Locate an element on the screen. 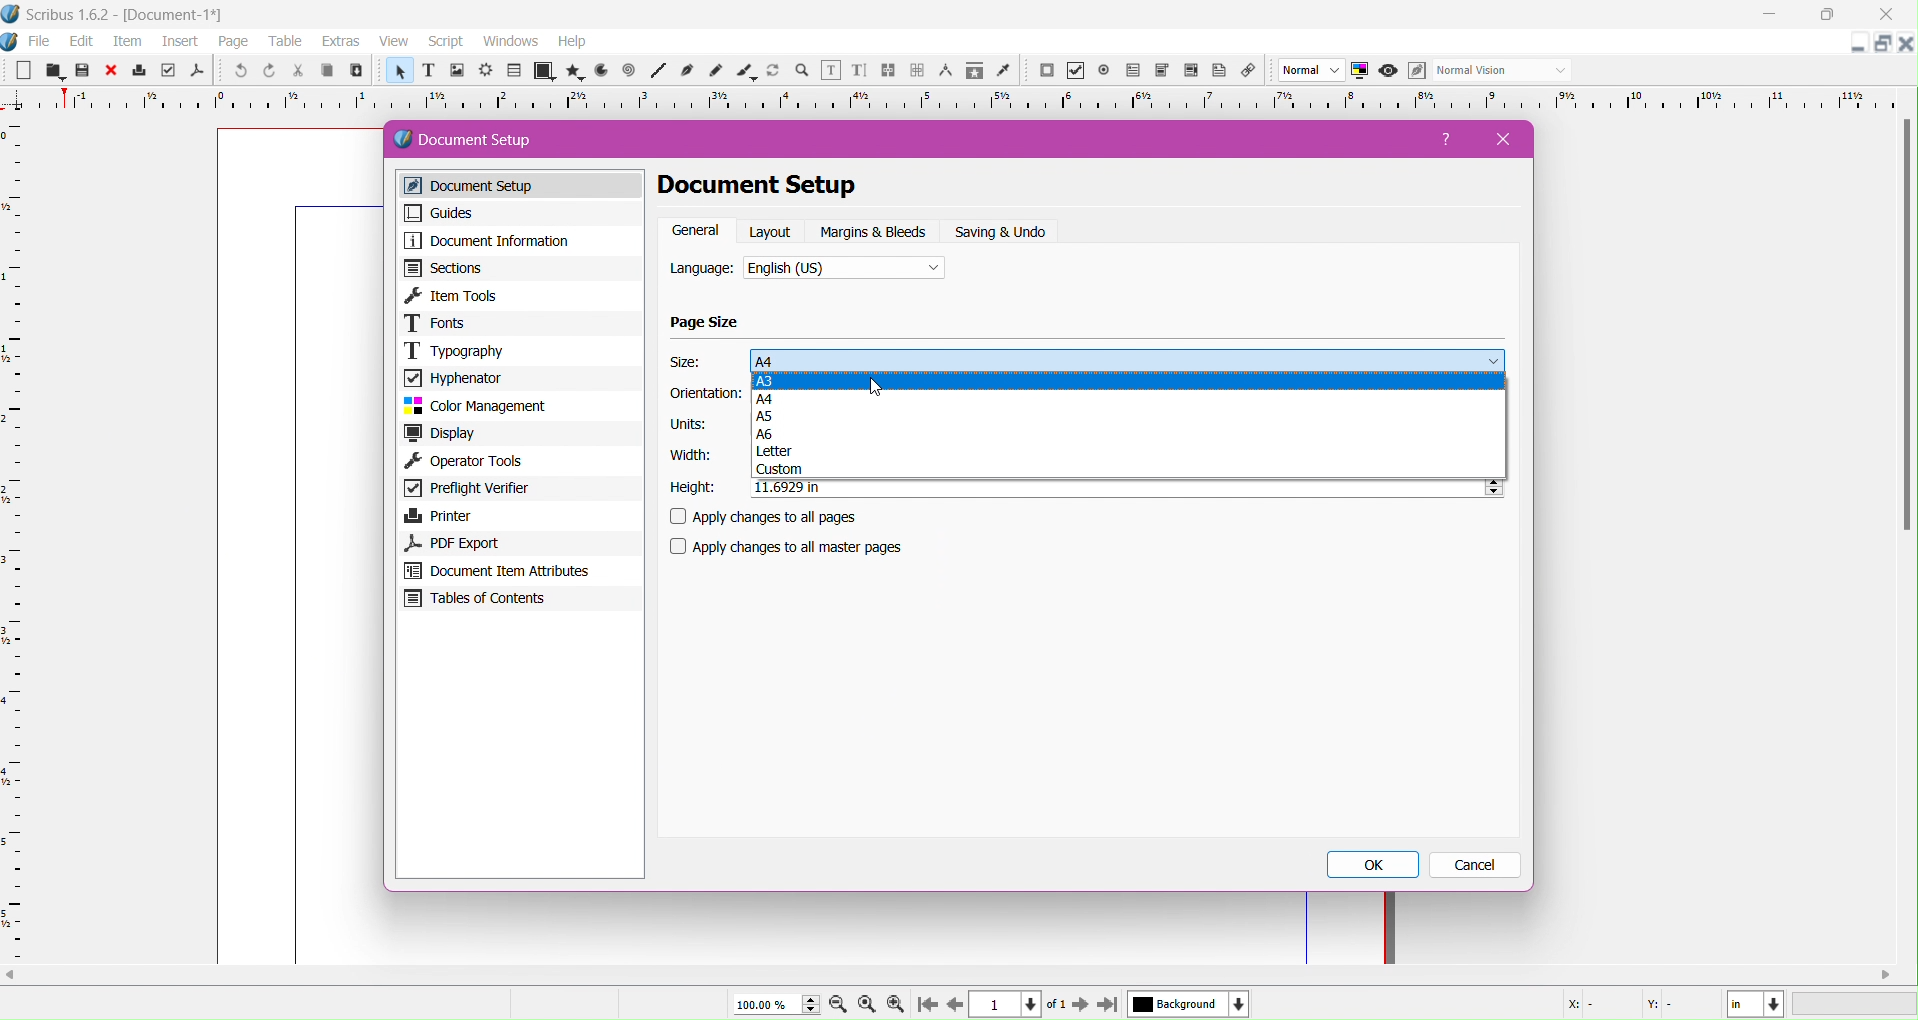 Image resolution: width=1918 pixels, height=1020 pixels. script menu is located at coordinates (448, 42).